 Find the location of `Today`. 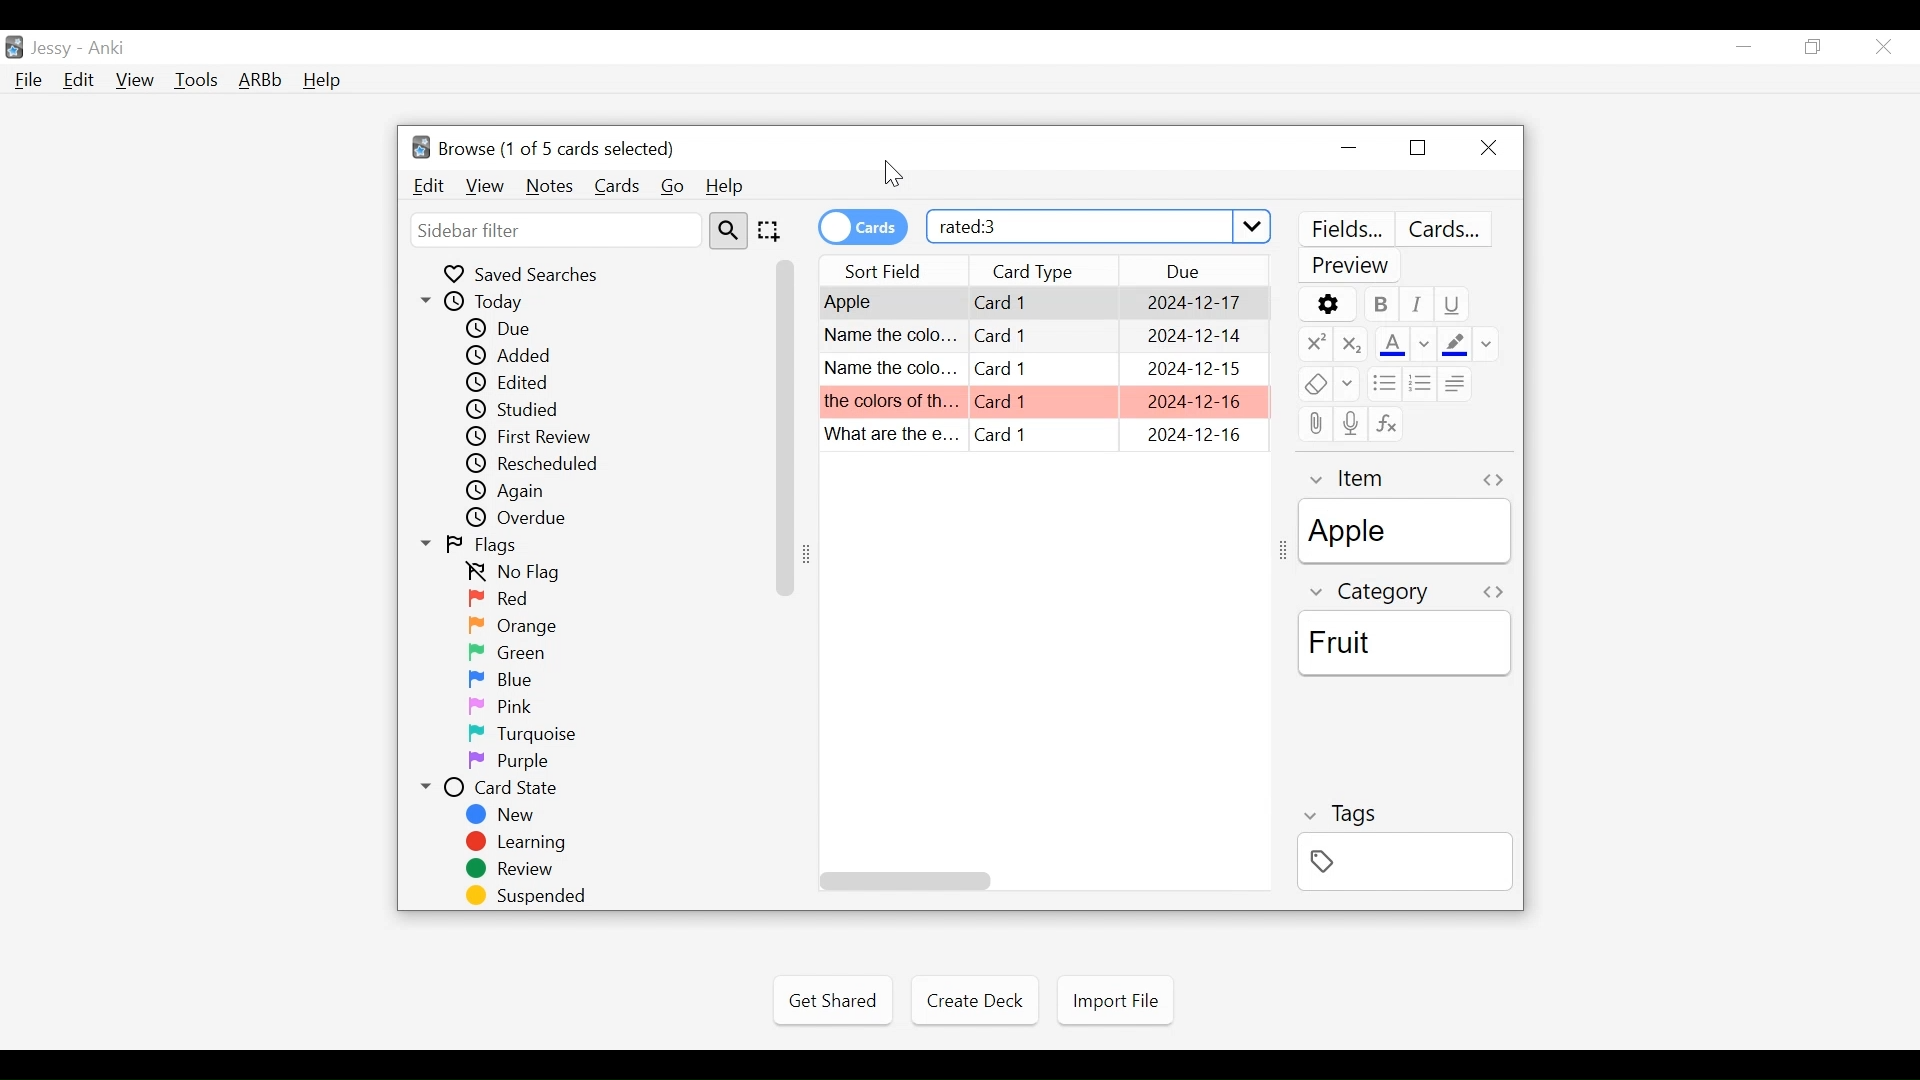

Today is located at coordinates (491, 302).